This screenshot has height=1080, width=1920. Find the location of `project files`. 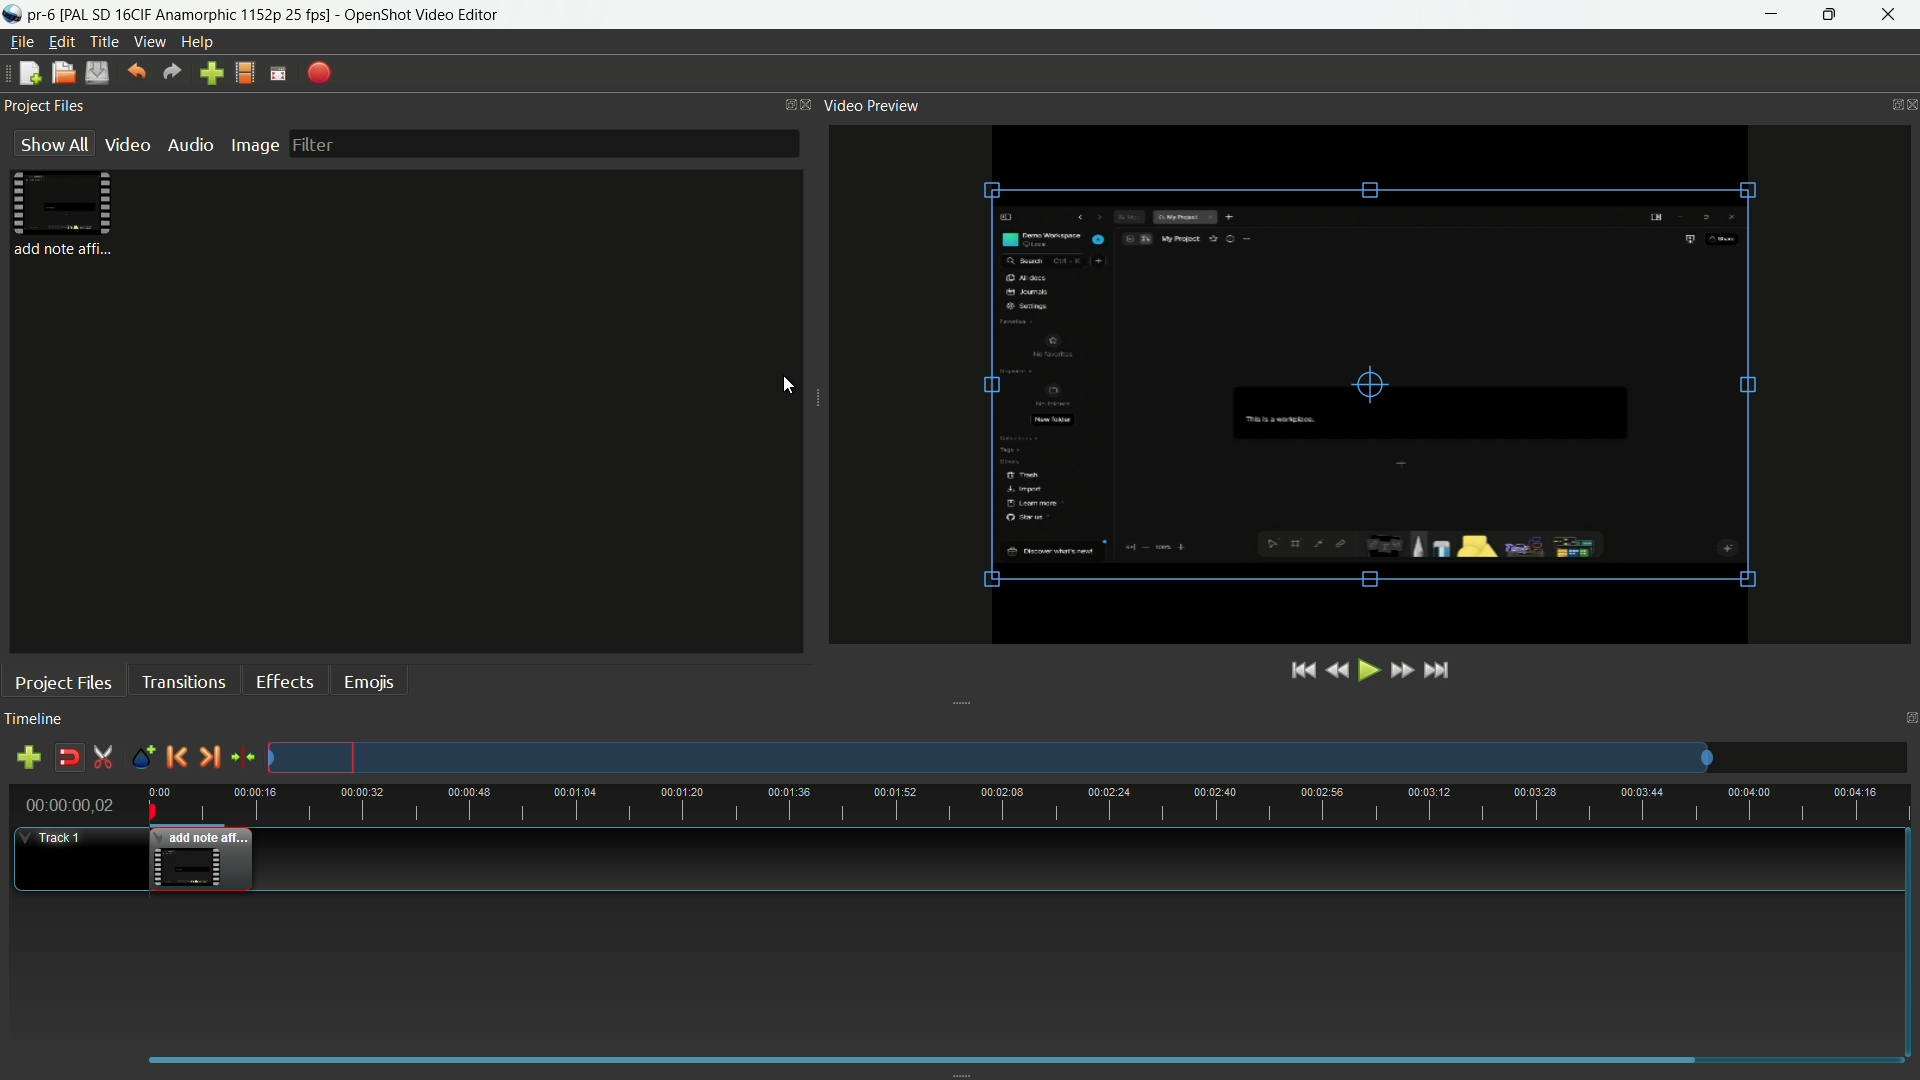

project files is located at coordinates (68, 216).